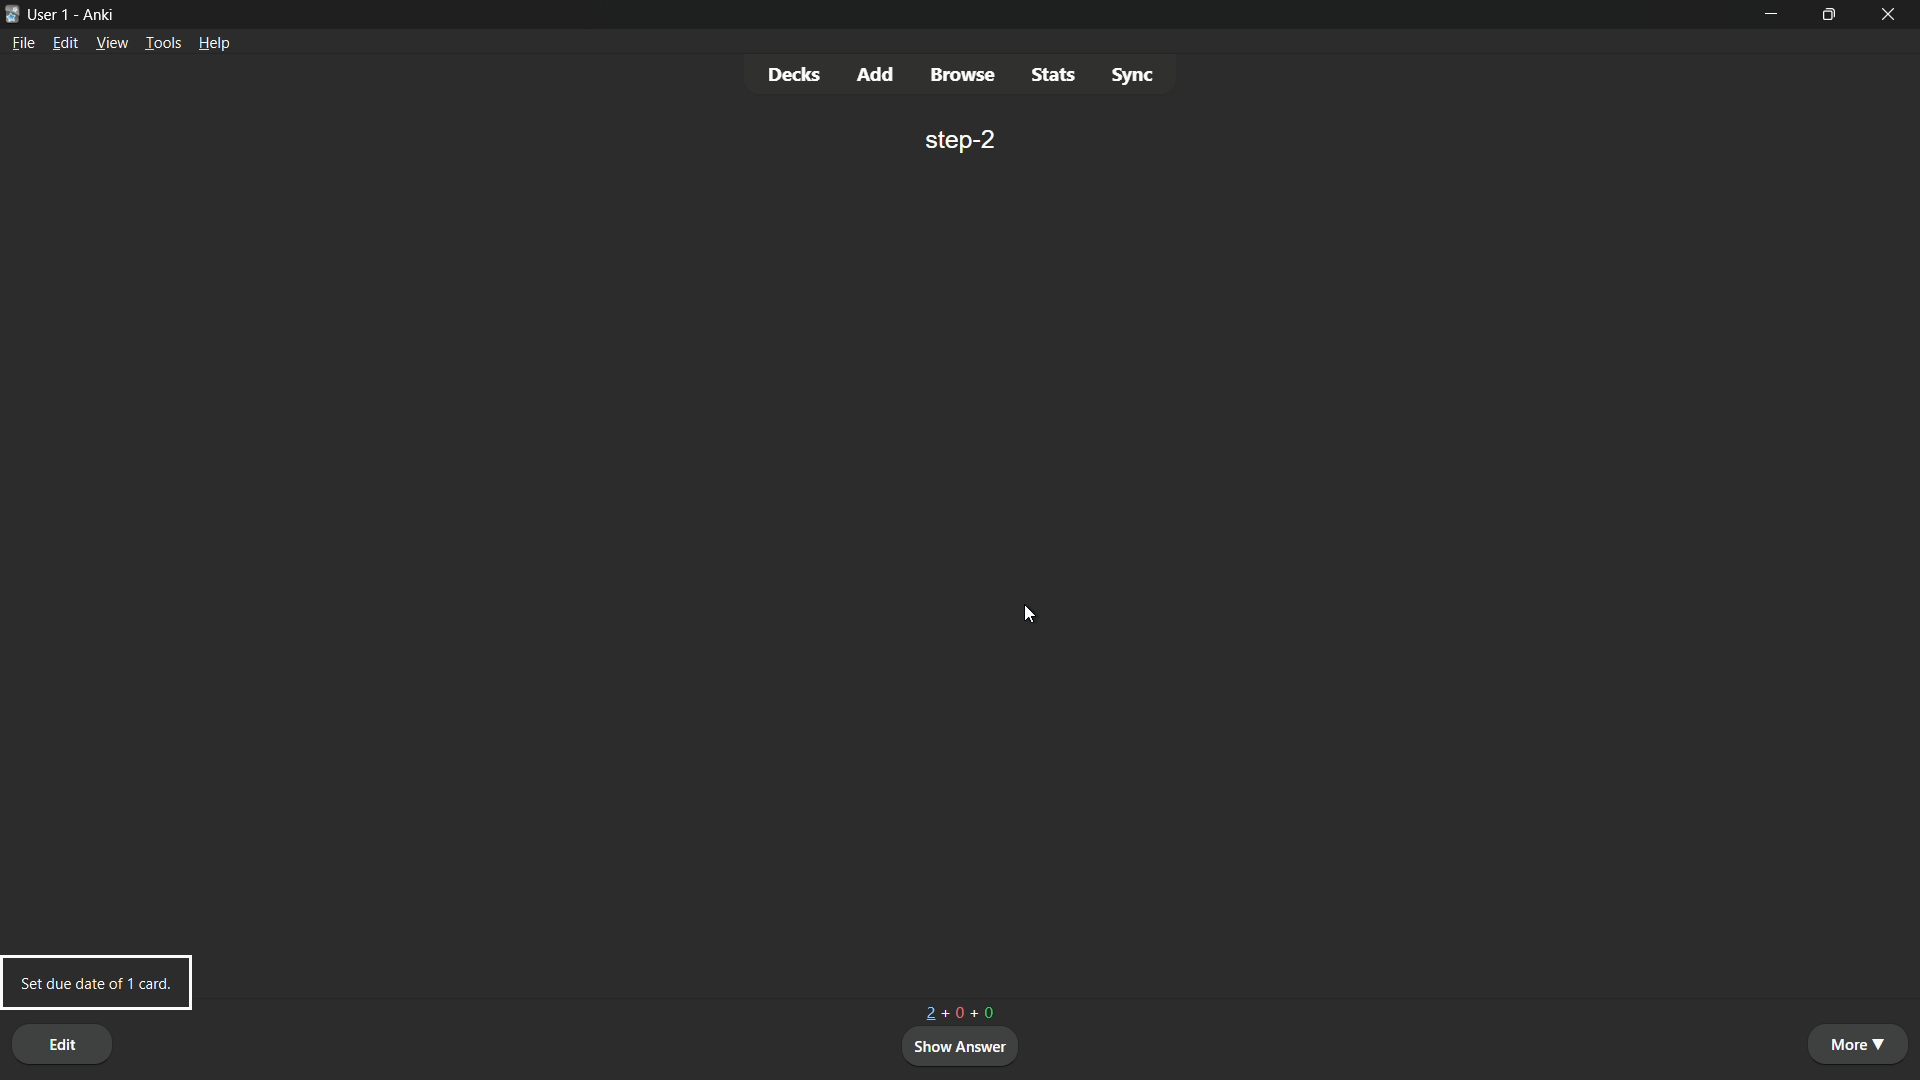 The width and height of the screenshot is (1920, 1080). Describe the element at coordinates (112, 43) in the screenshot. I see `view menu` at that location.